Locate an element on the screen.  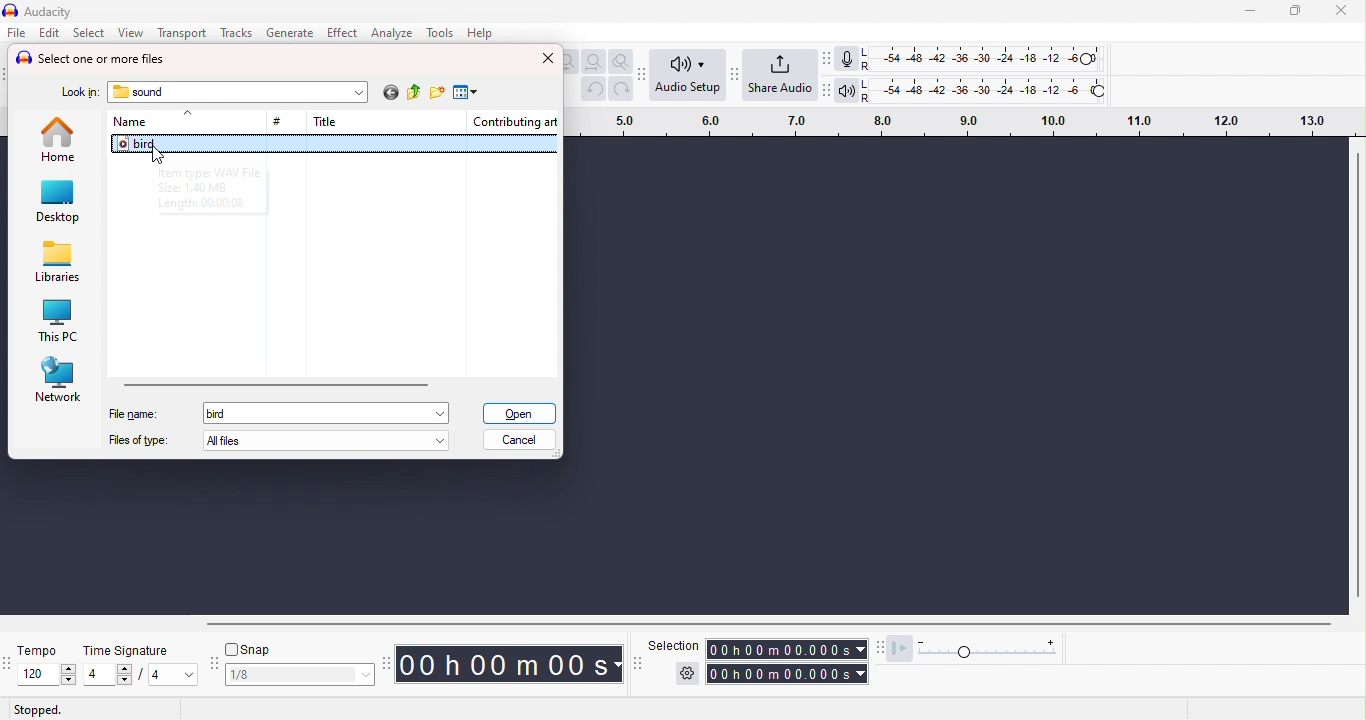
view is located at coordinates (130, 33).